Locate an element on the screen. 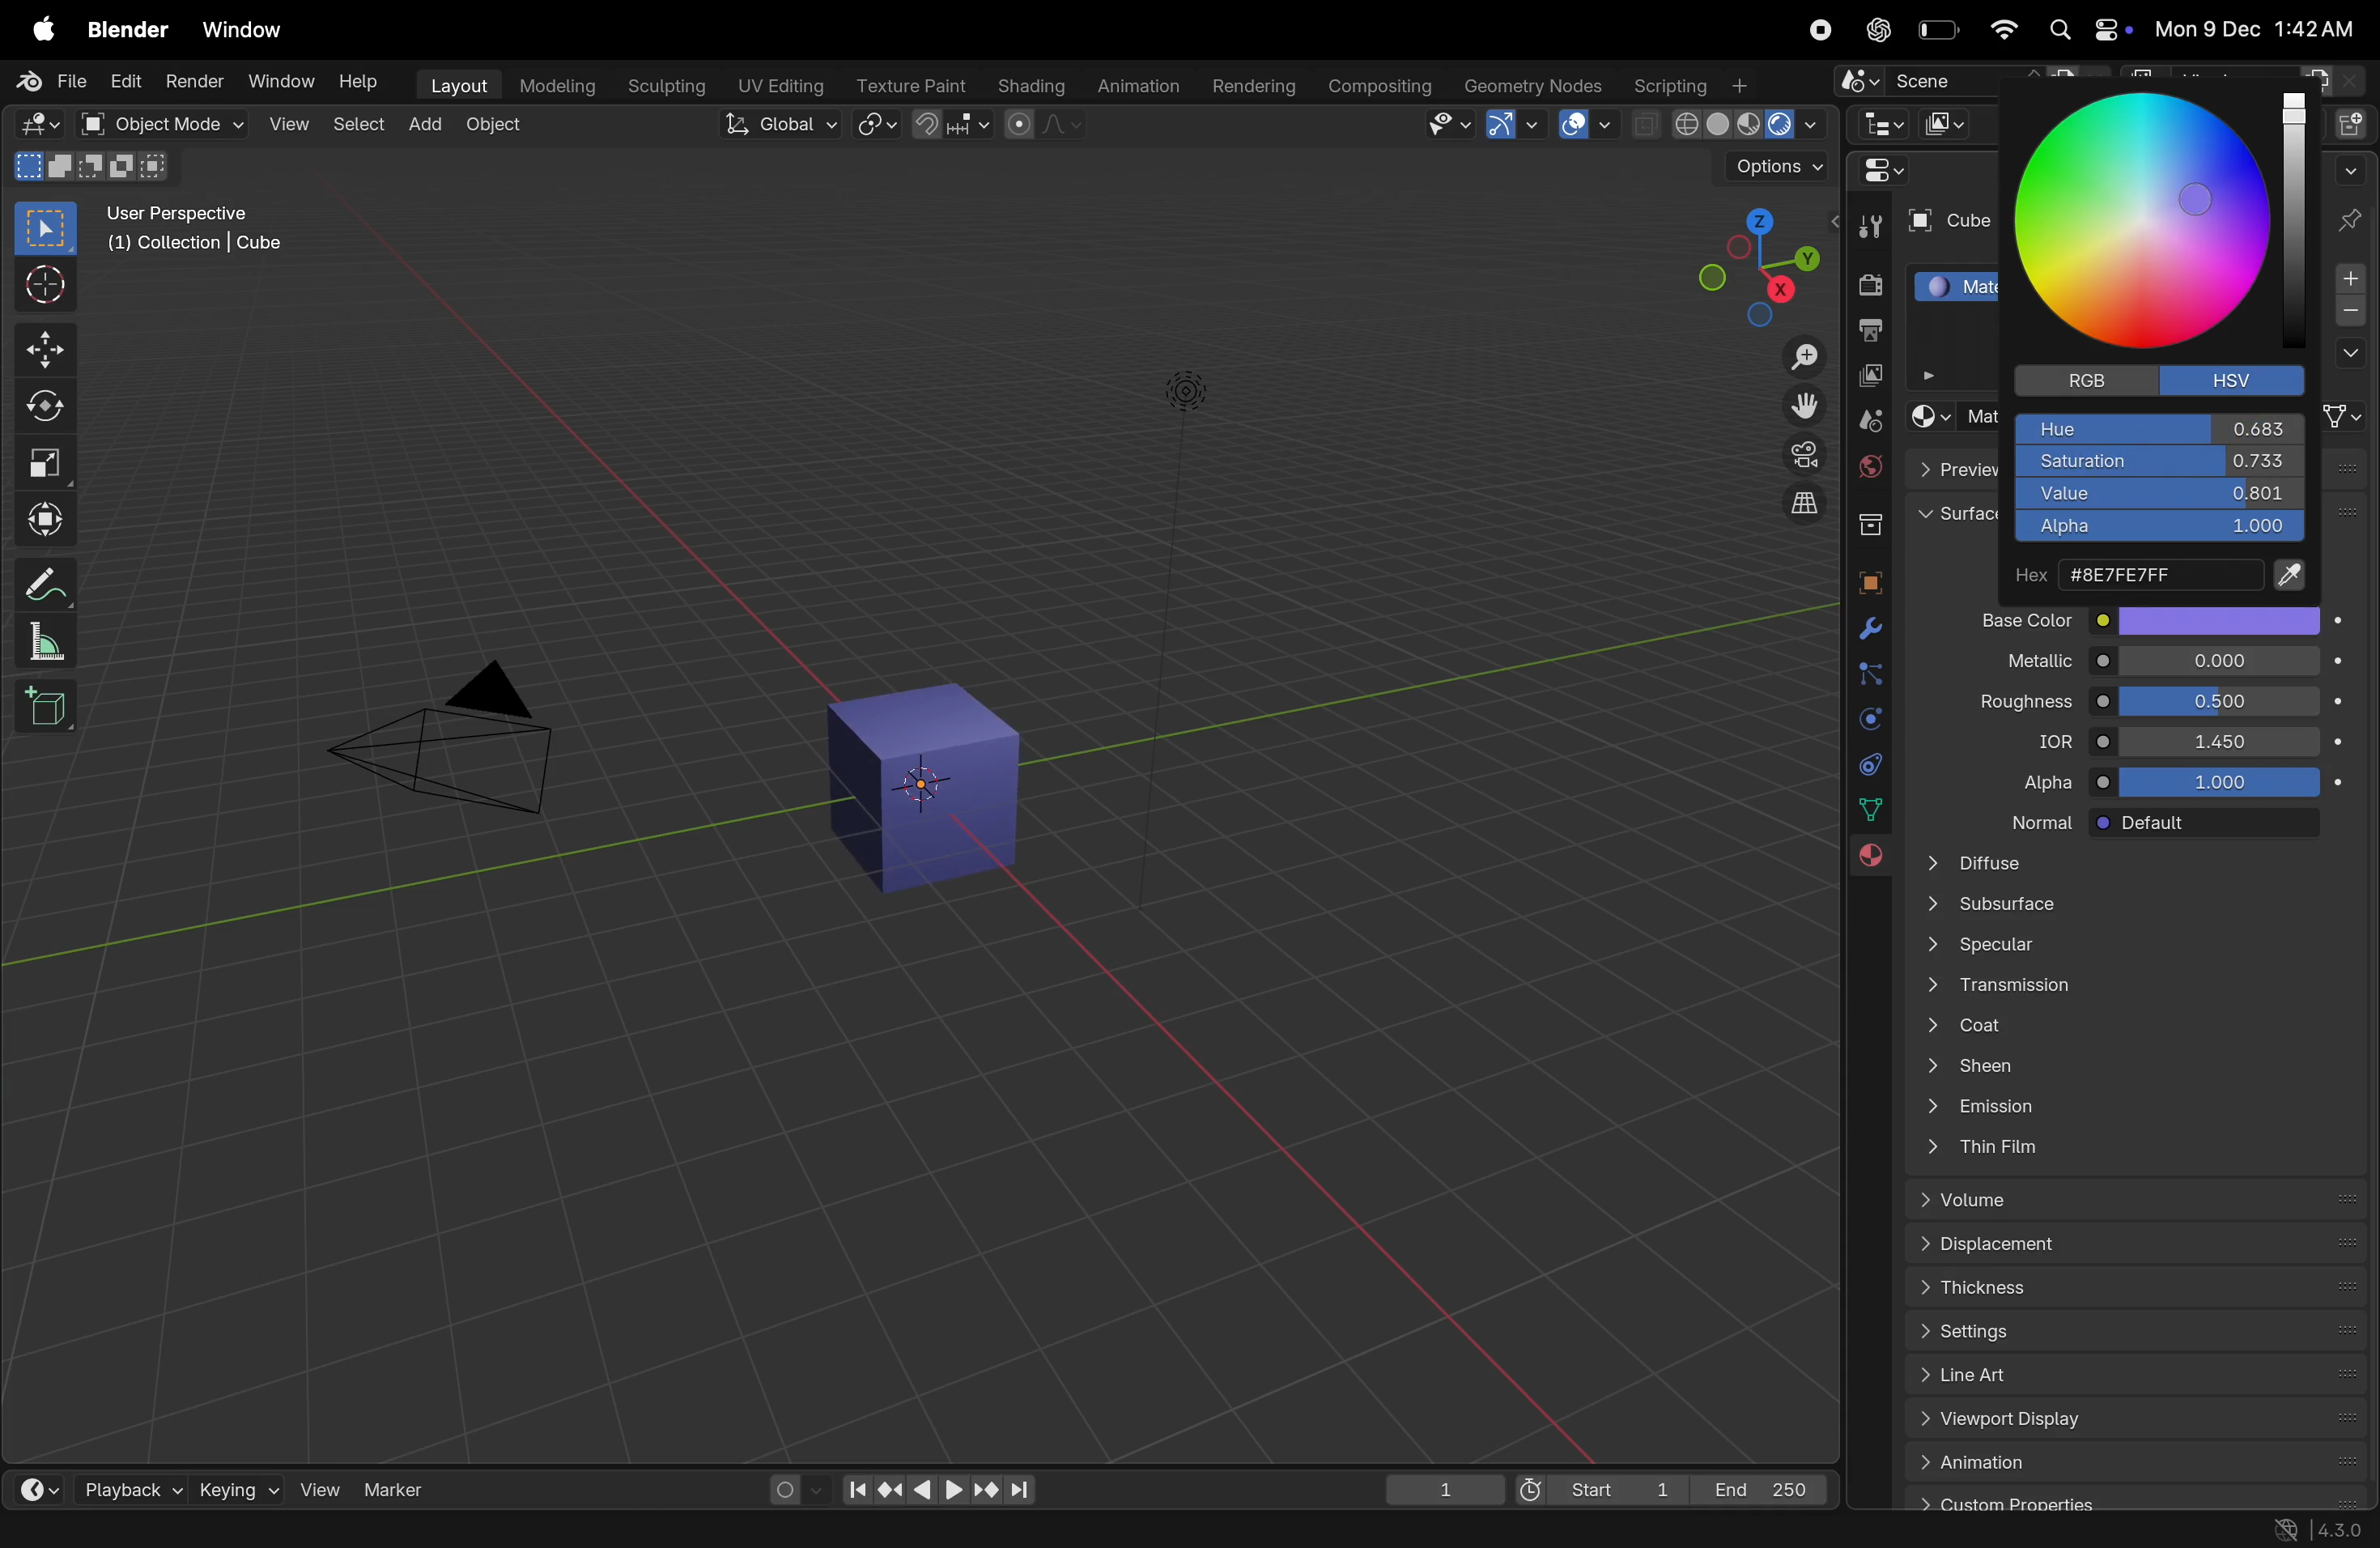  perspective camera is located at coordinates (453, 743).